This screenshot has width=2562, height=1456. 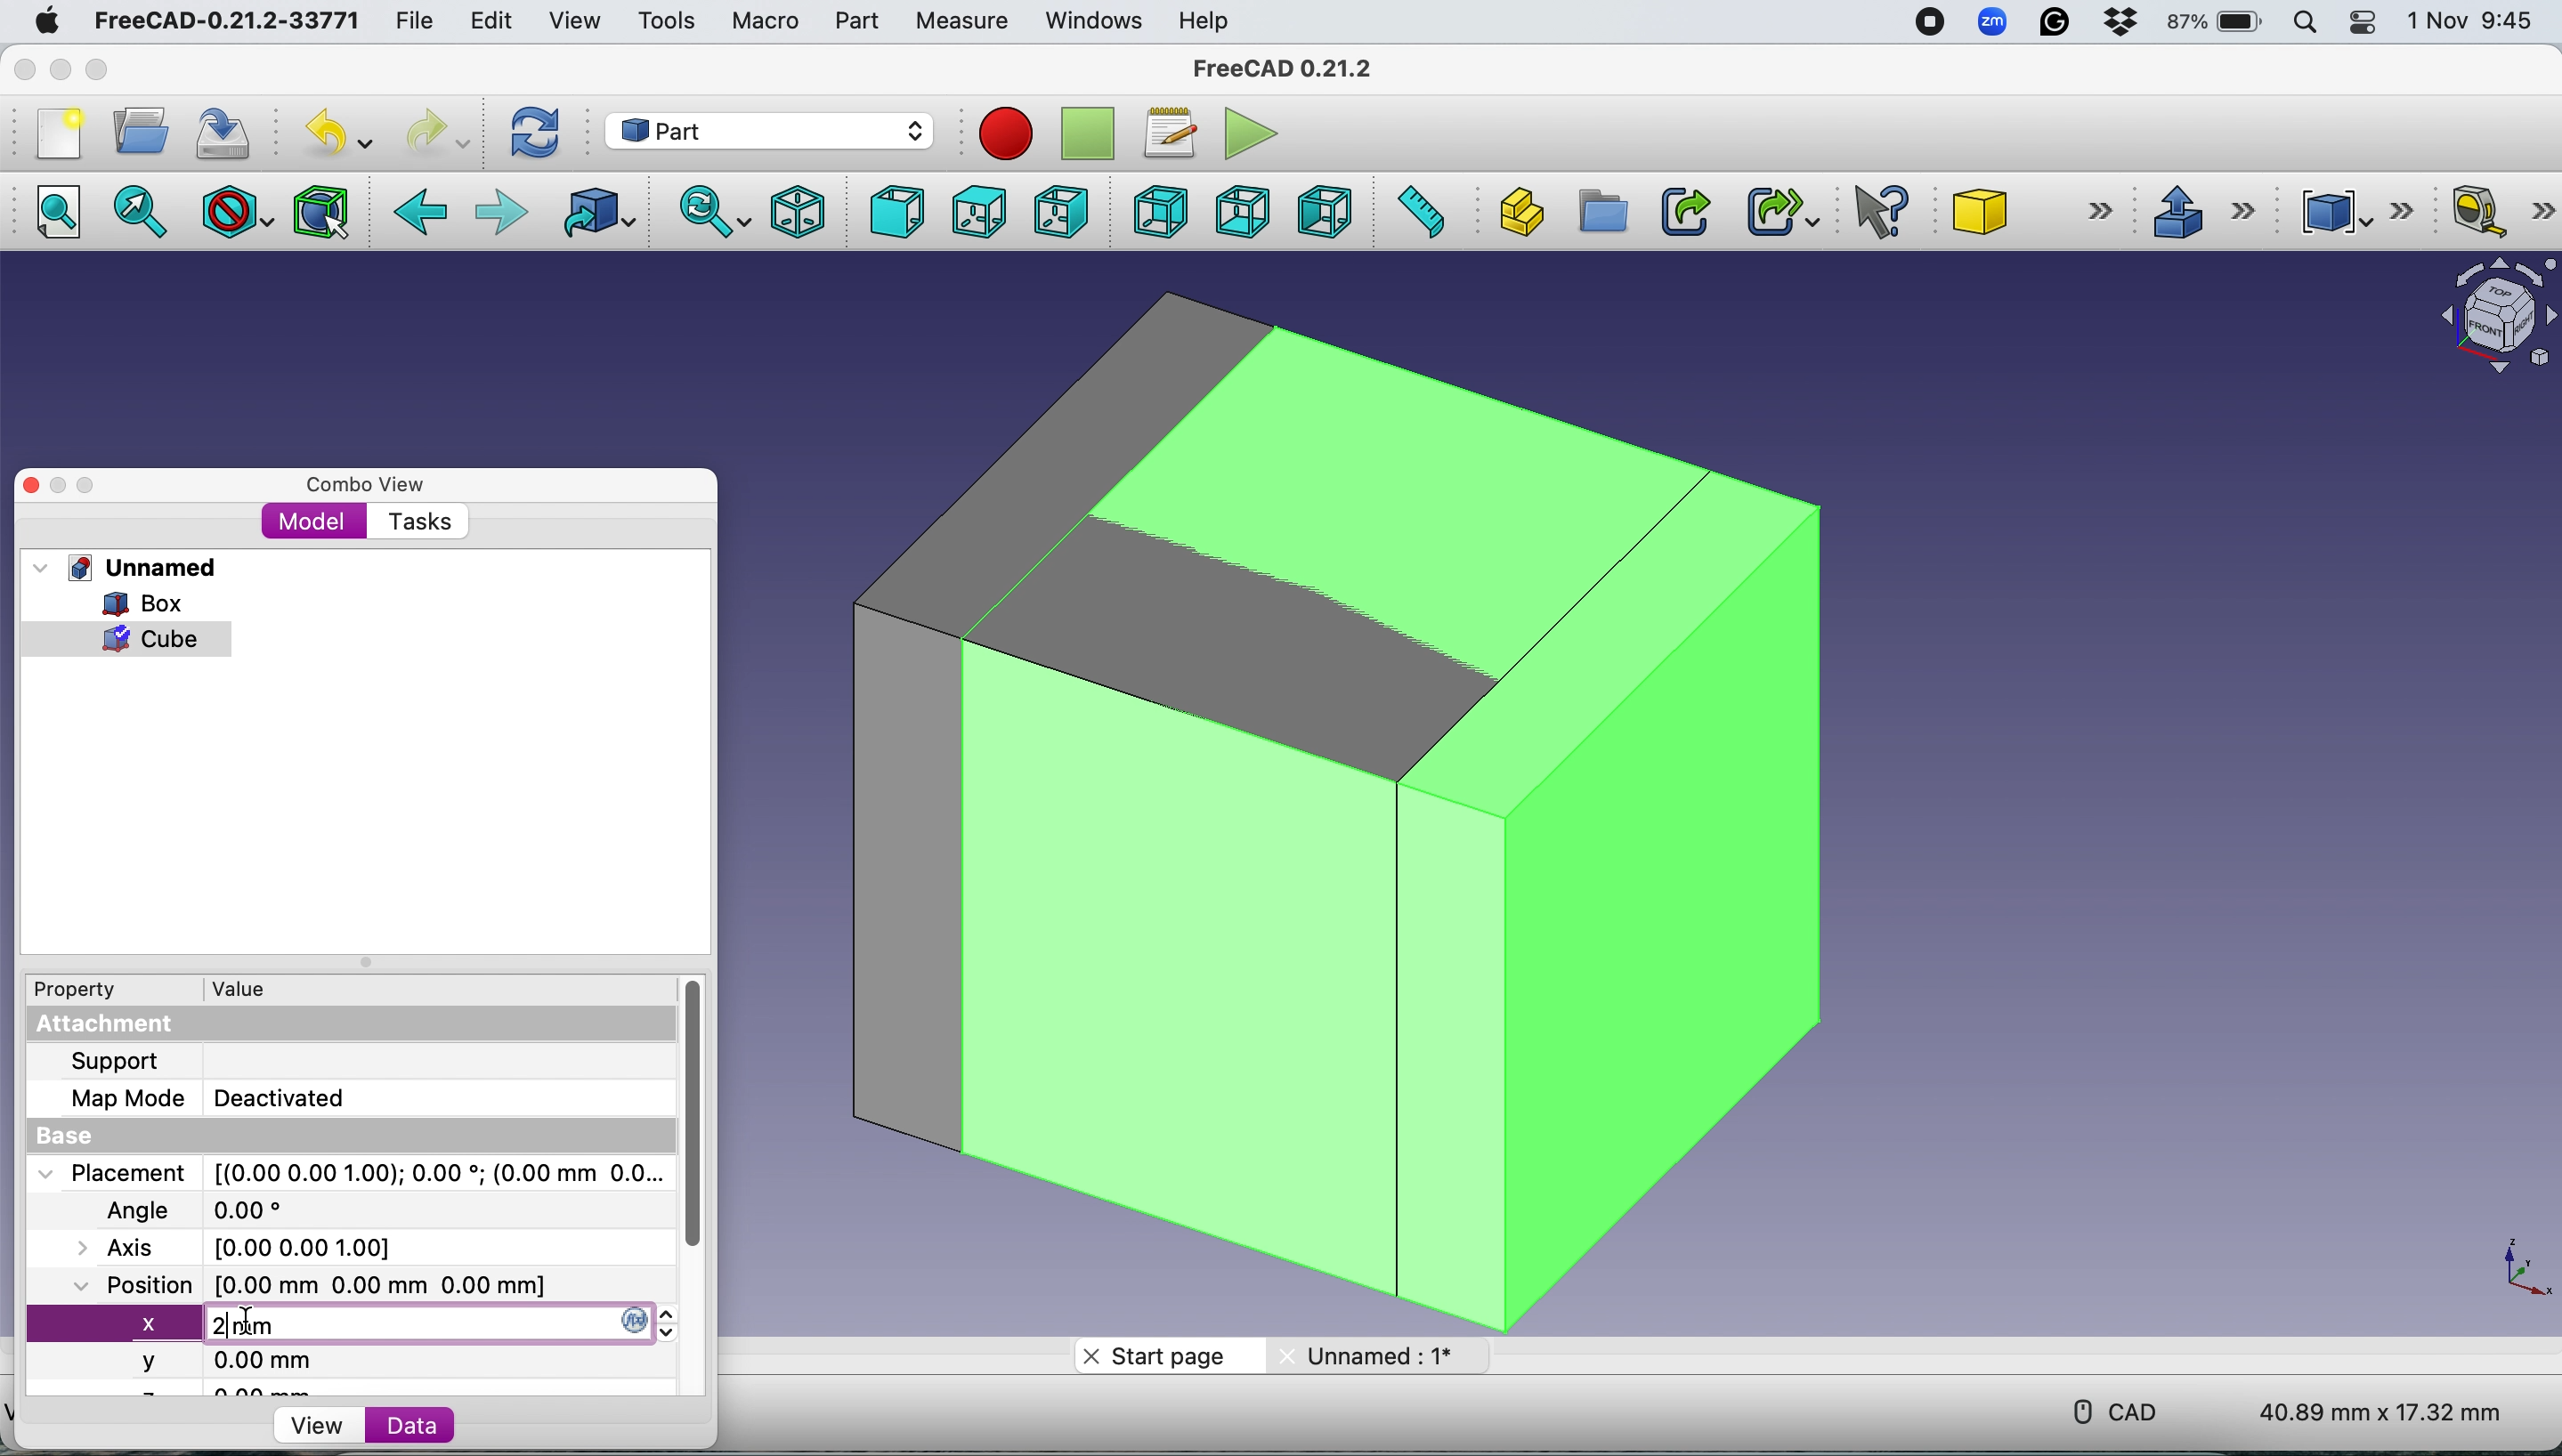 What do you see at coordinates (2522, 1265) in the screenshot?
I see `x-y plane` at bounding box center [2522, 1265].